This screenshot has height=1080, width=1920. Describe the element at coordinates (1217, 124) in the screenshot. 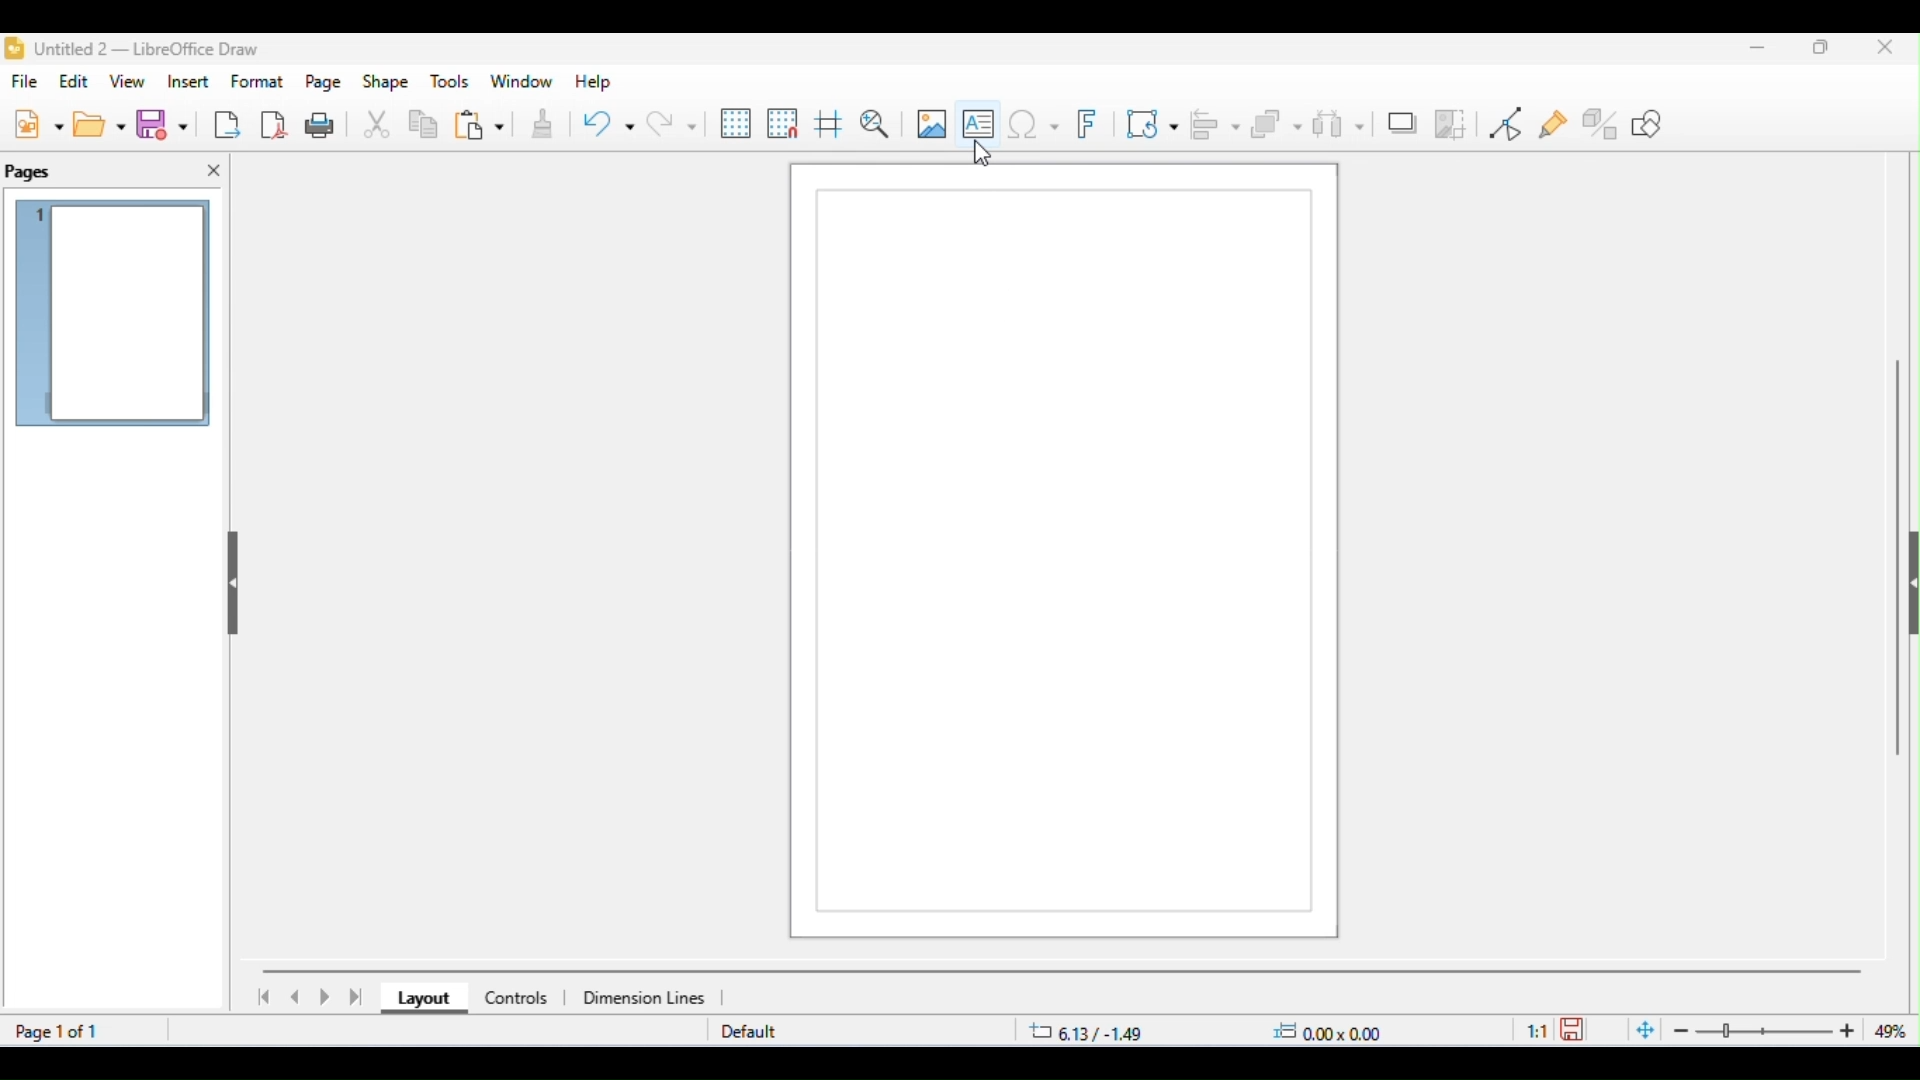

I see `align objects` at that location.